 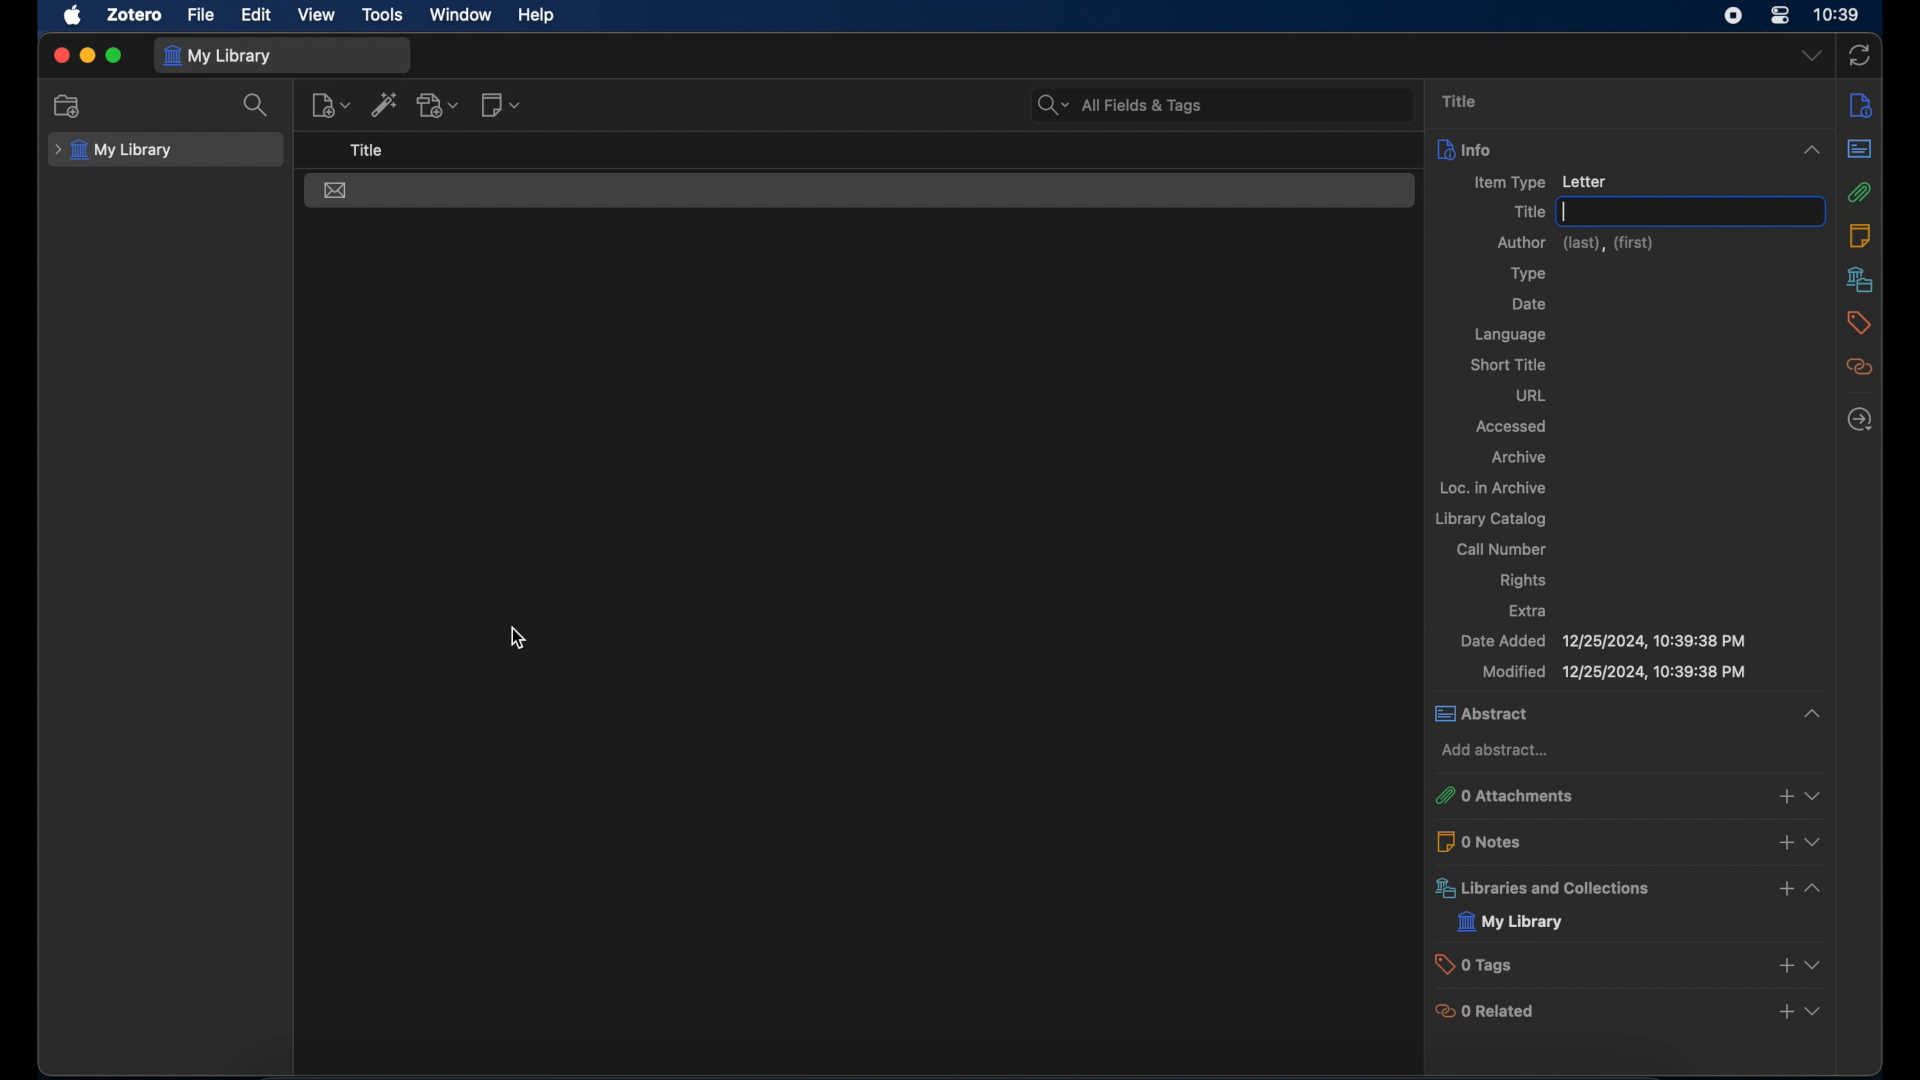 What do you see at coordinates (1488, 1013) in the screenshot?
I see `0 related` at bounding box center [1488, 1013].